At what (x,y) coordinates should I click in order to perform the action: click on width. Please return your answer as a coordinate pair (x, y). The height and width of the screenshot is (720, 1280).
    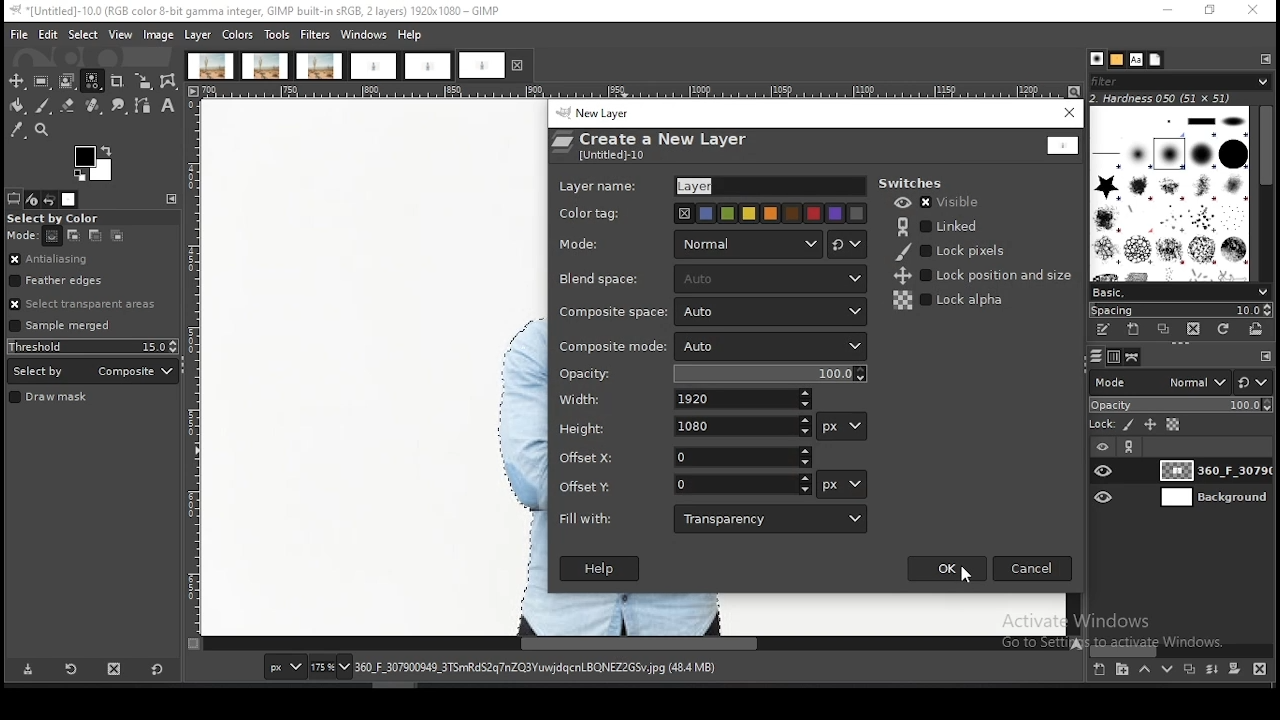
    Looking at the image, I should click on (743, 398).